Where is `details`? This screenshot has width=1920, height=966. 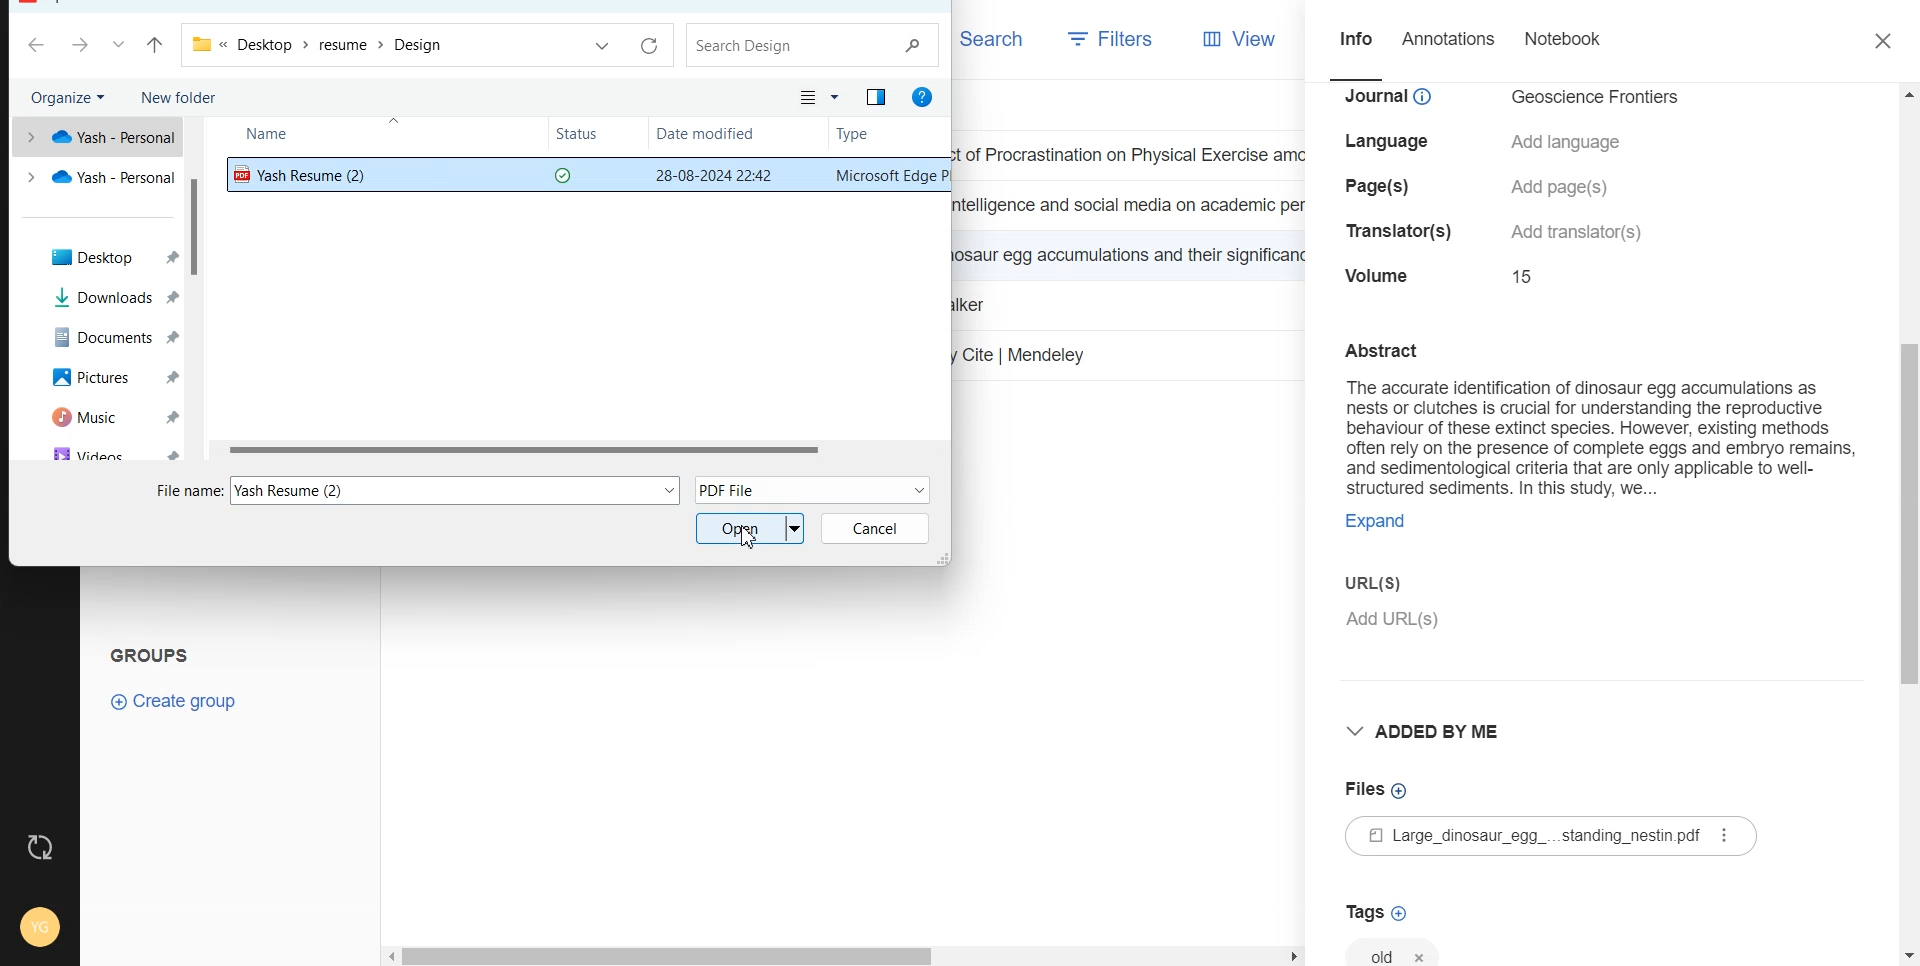
details is located at coordinates (1600, 99).